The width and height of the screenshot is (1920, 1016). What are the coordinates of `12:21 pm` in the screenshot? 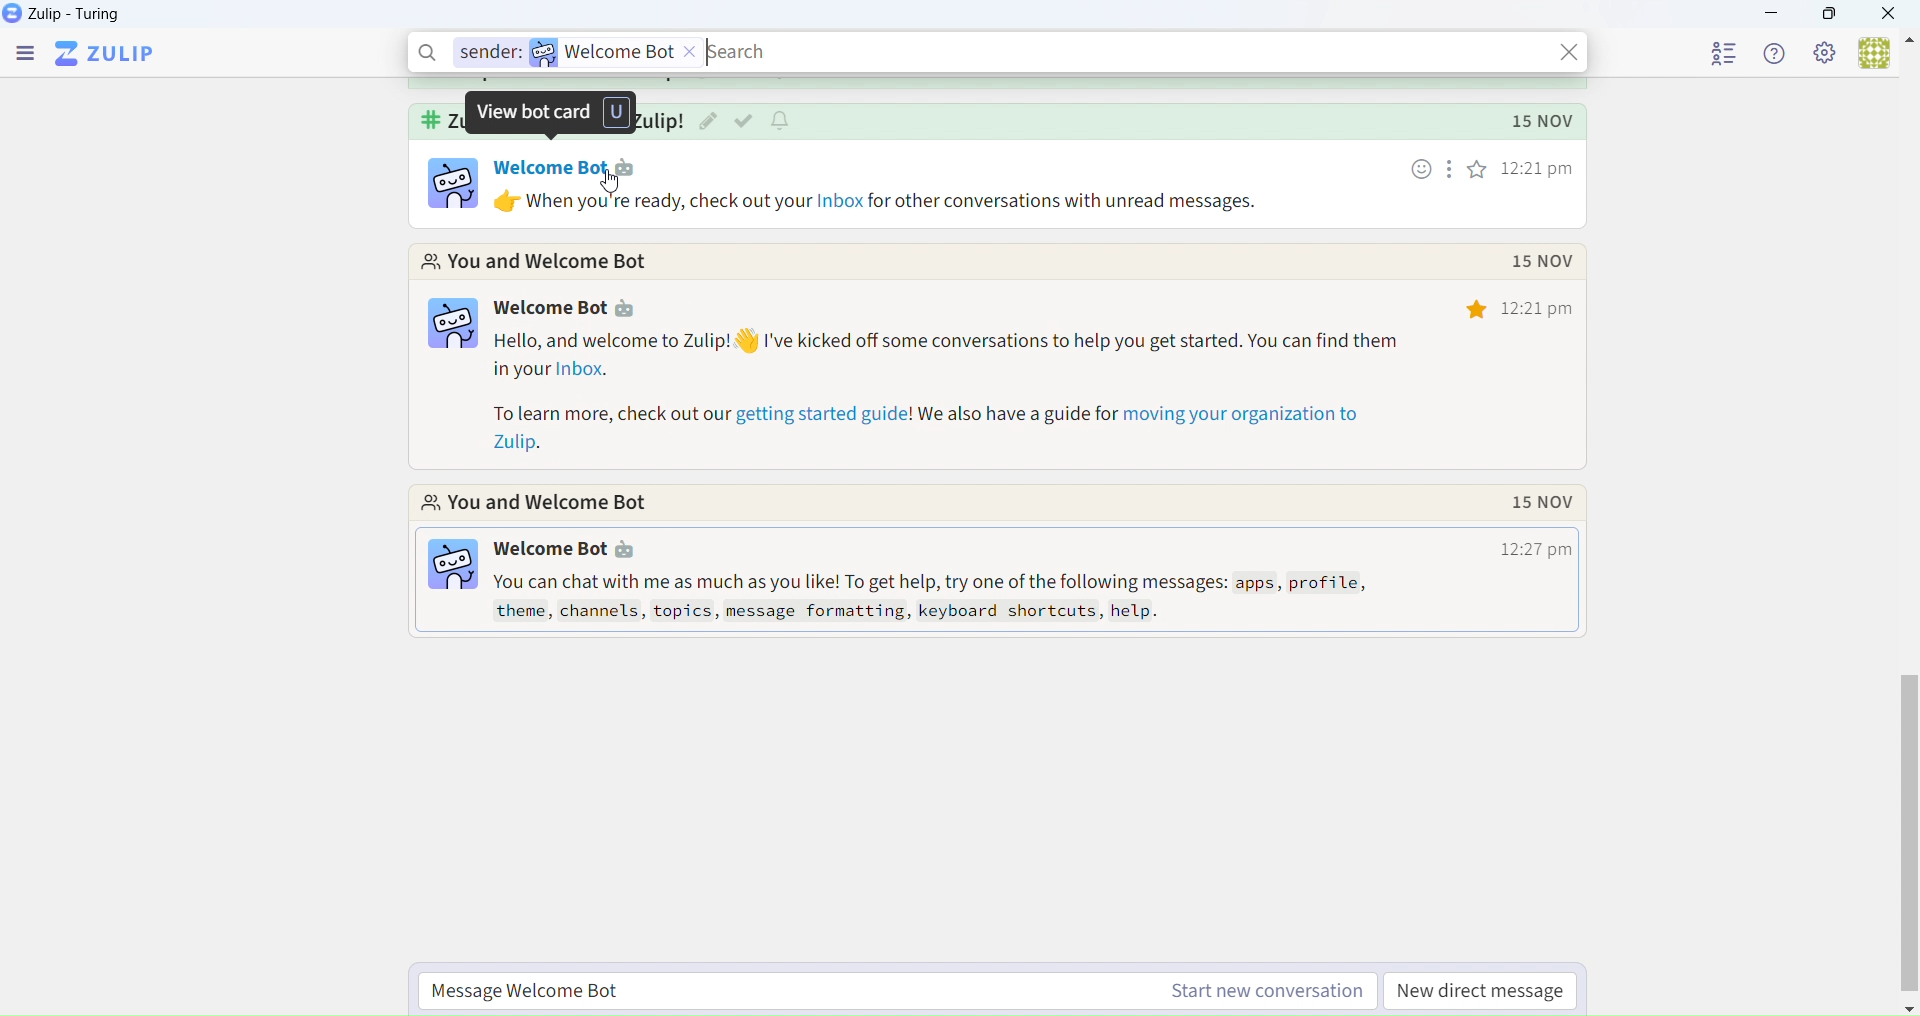 It's located at (1541, 168).